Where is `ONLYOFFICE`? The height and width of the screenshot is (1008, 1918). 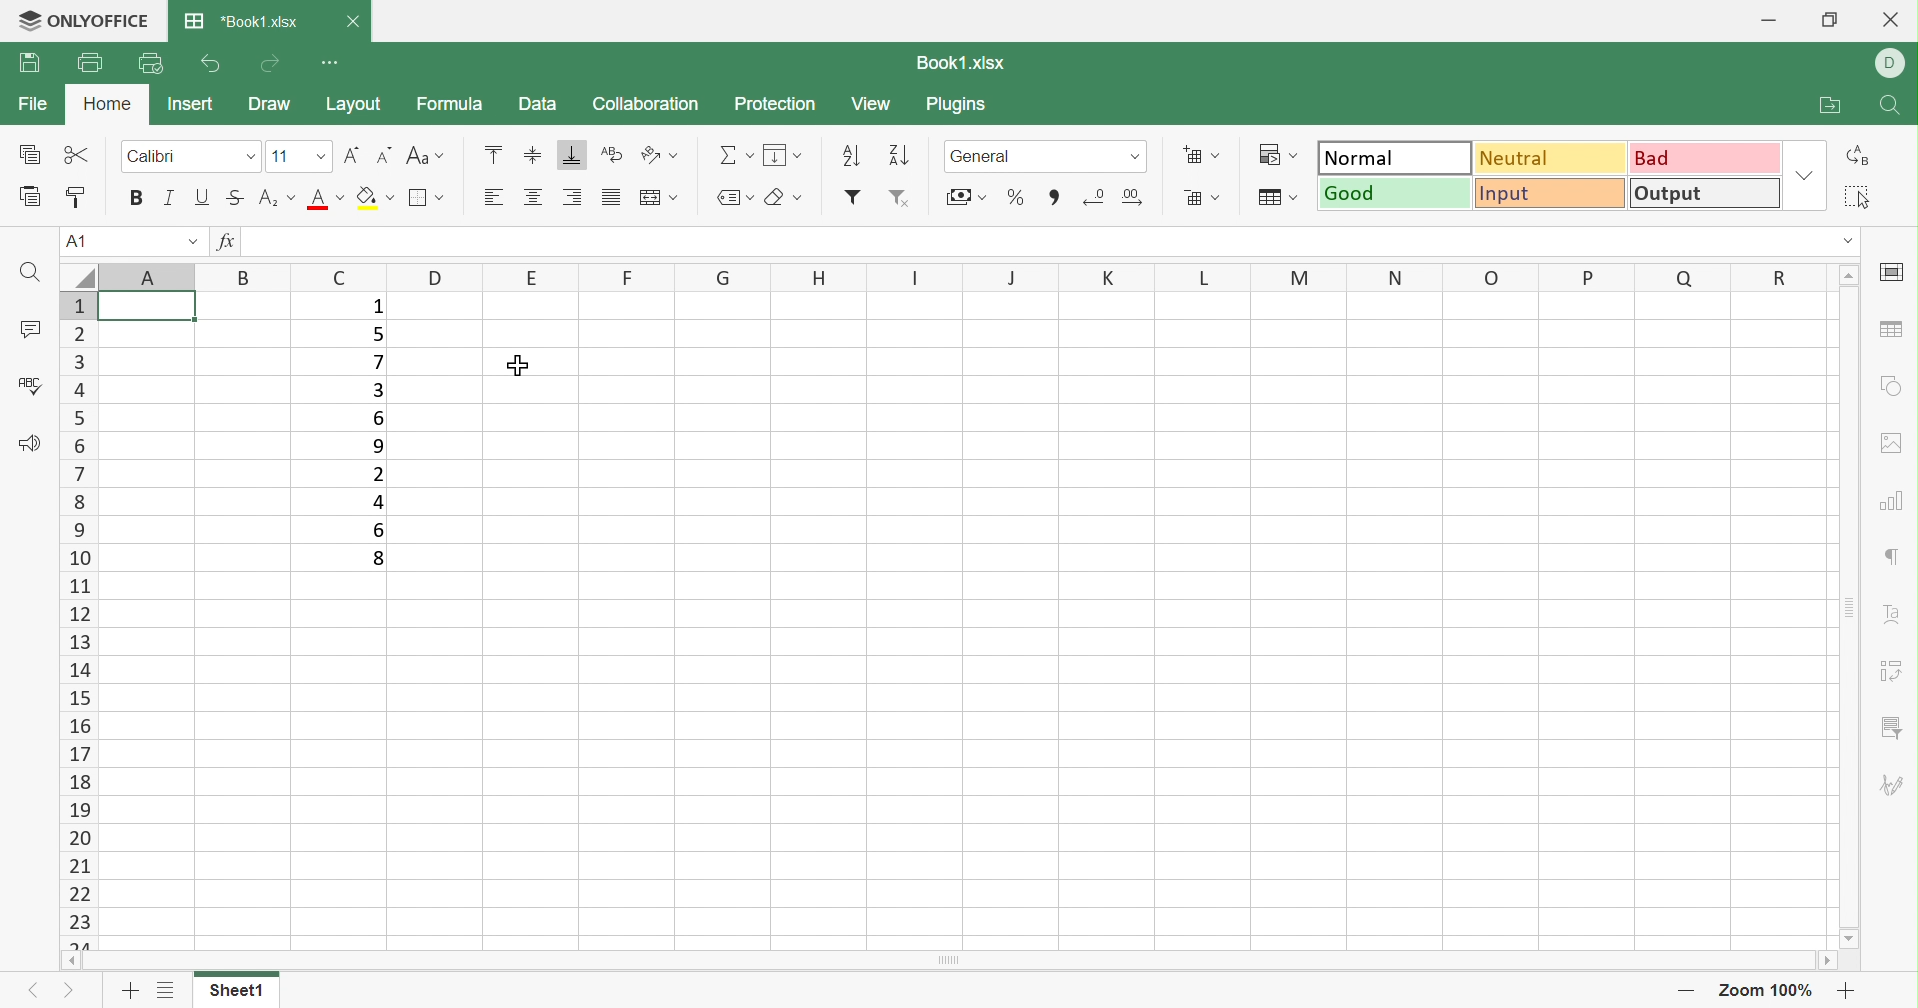 ONLYOFFICE is located at coordinates (80, 22).